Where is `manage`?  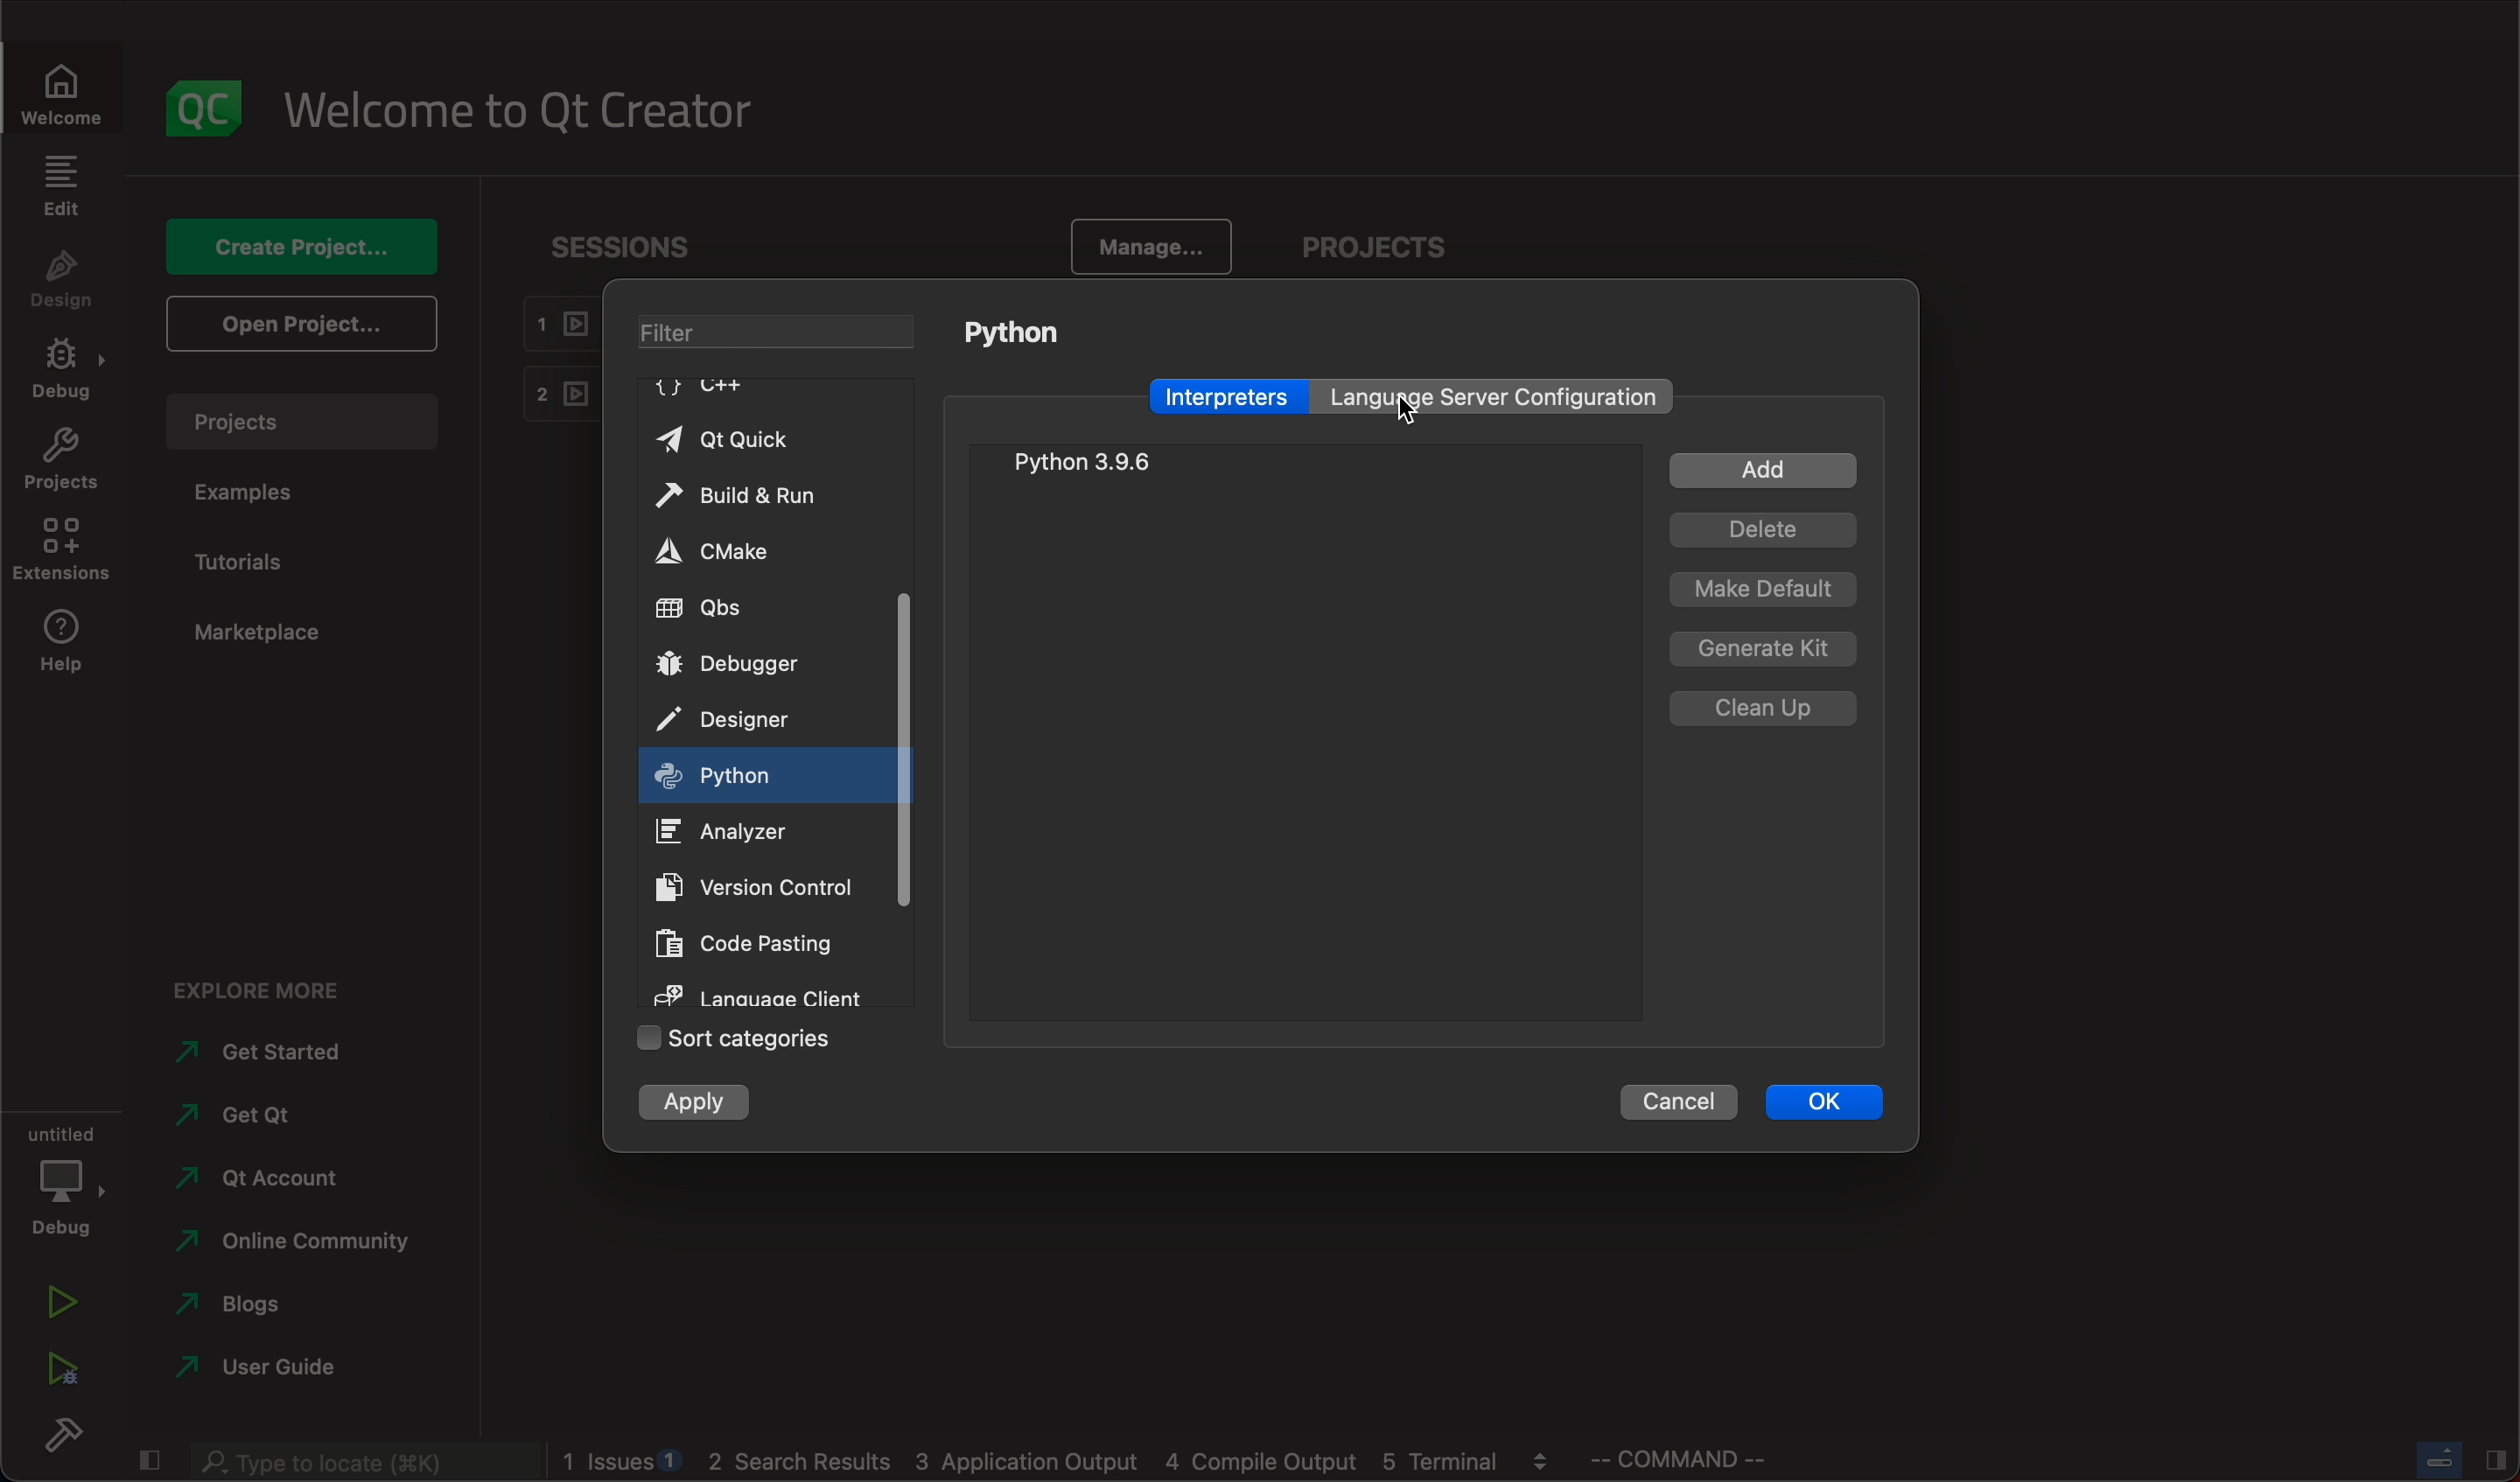 manage is located at coordinates (1152, 245).